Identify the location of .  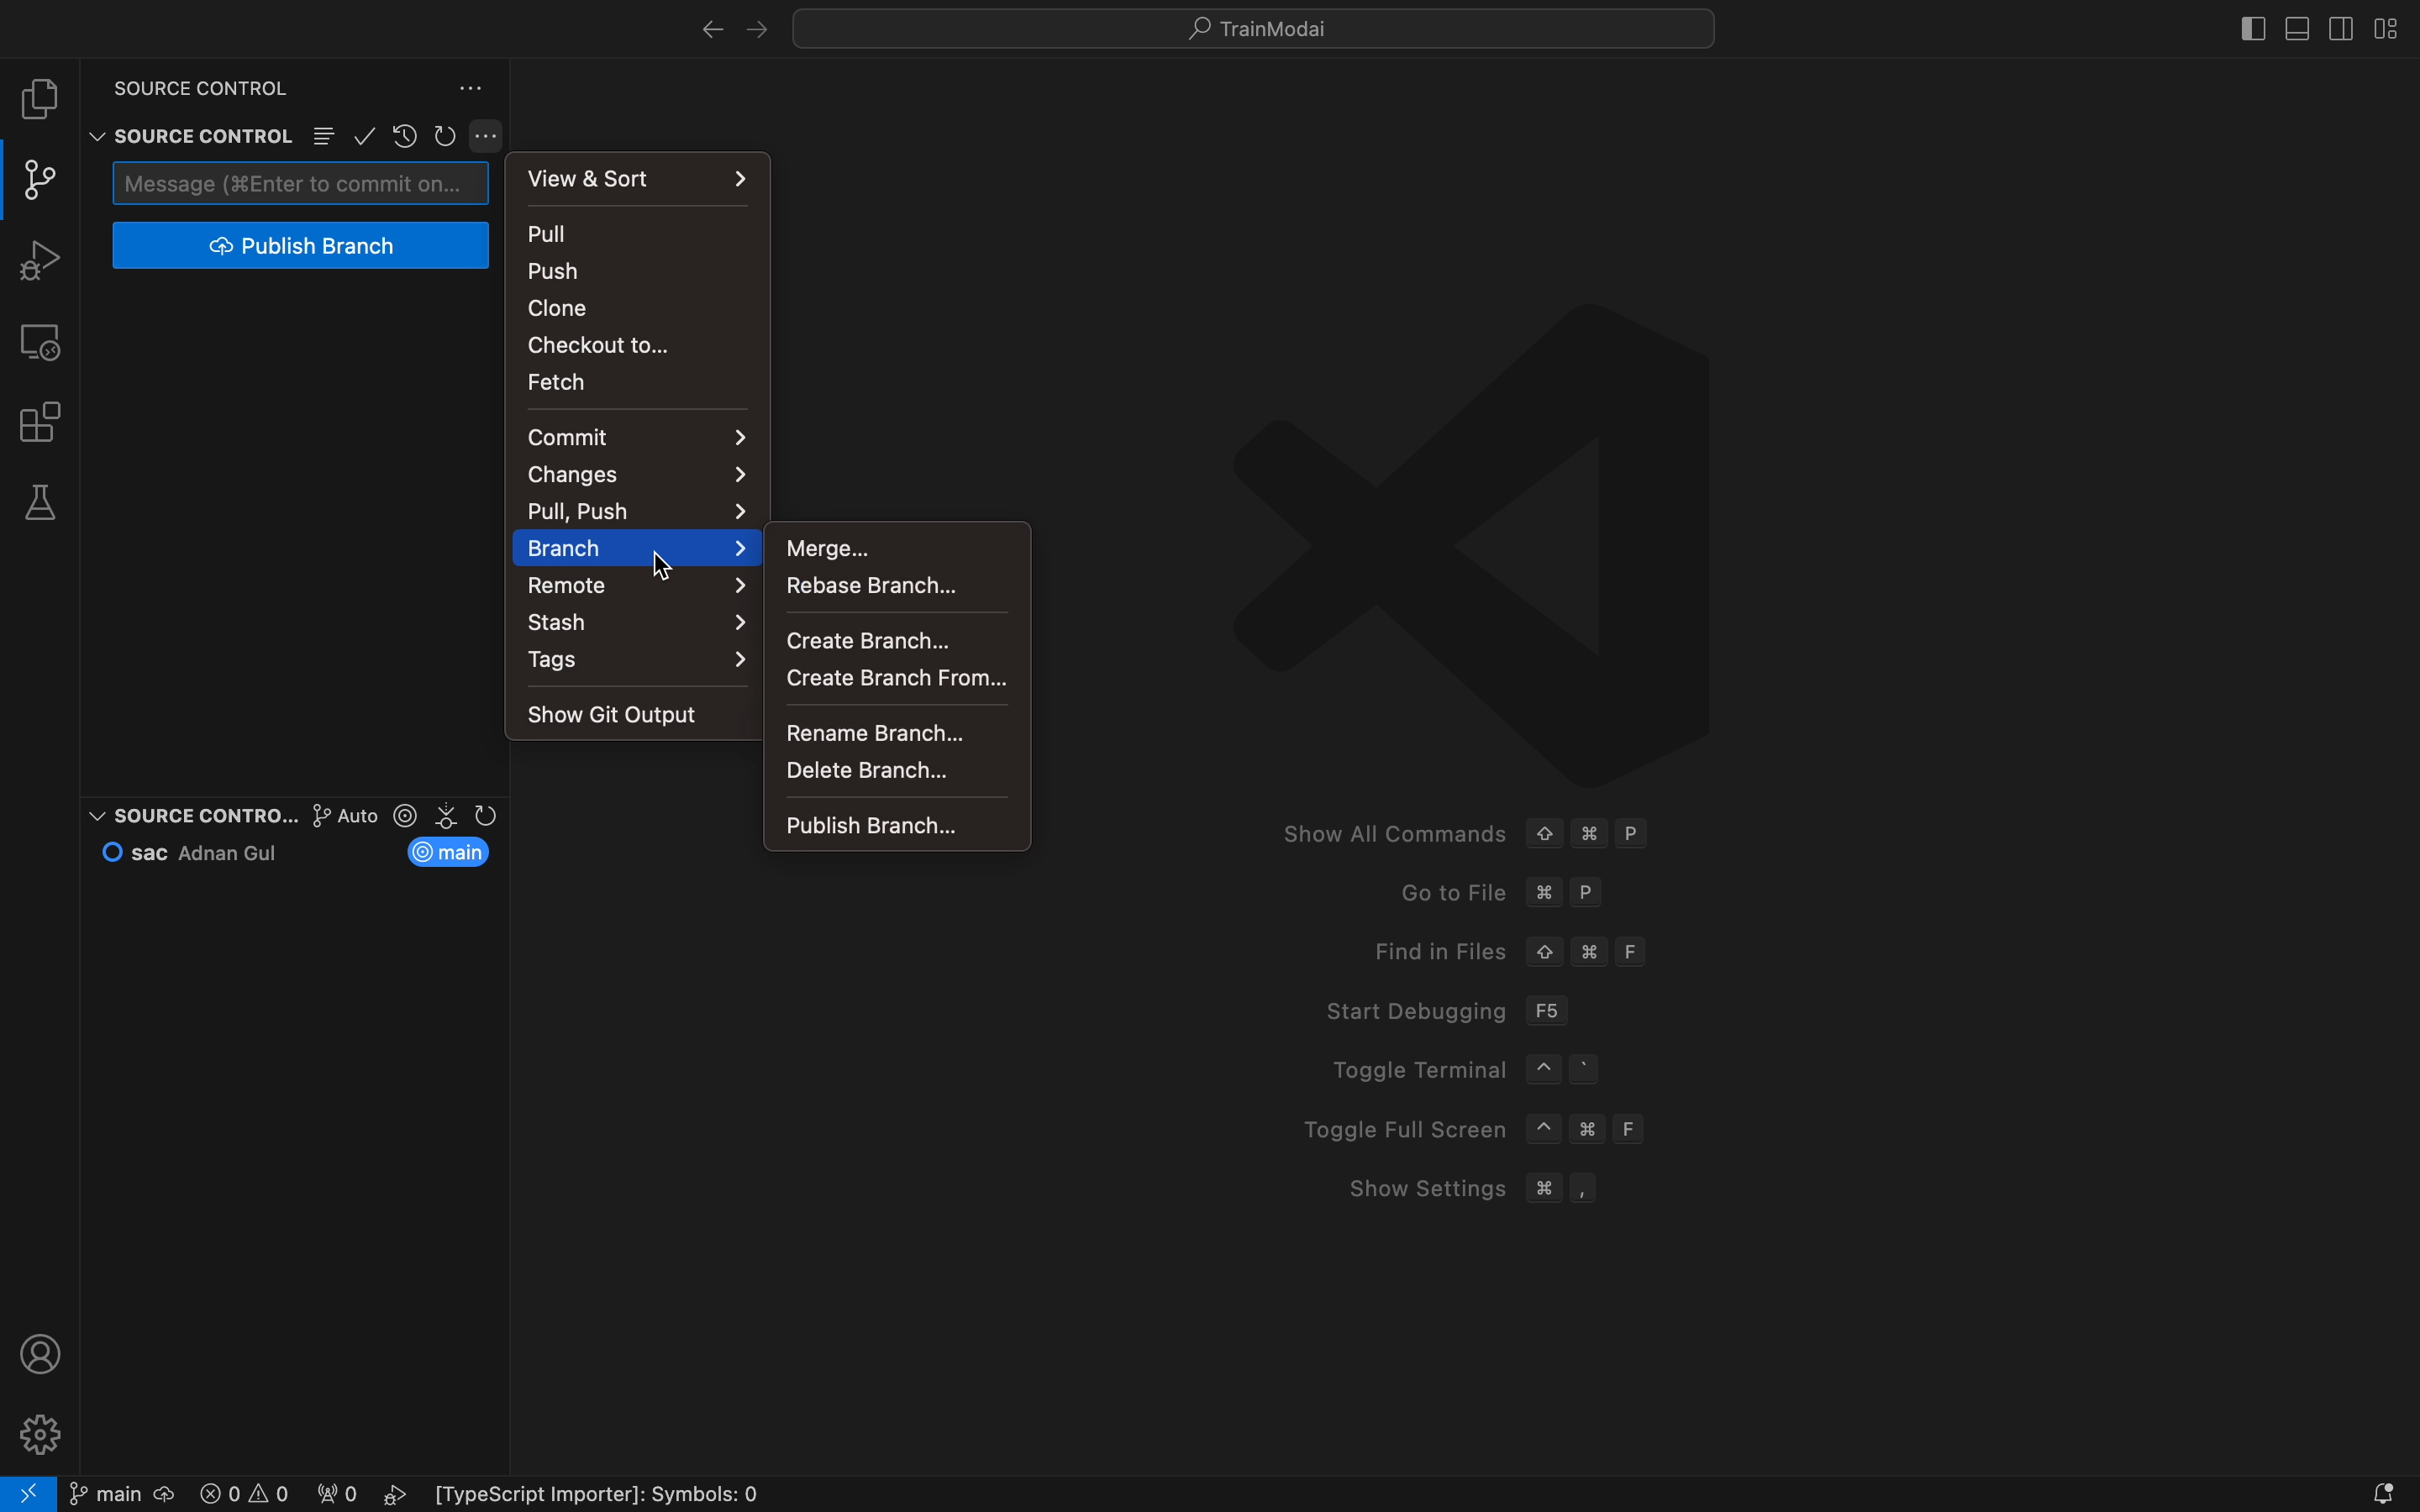
(625, 714).